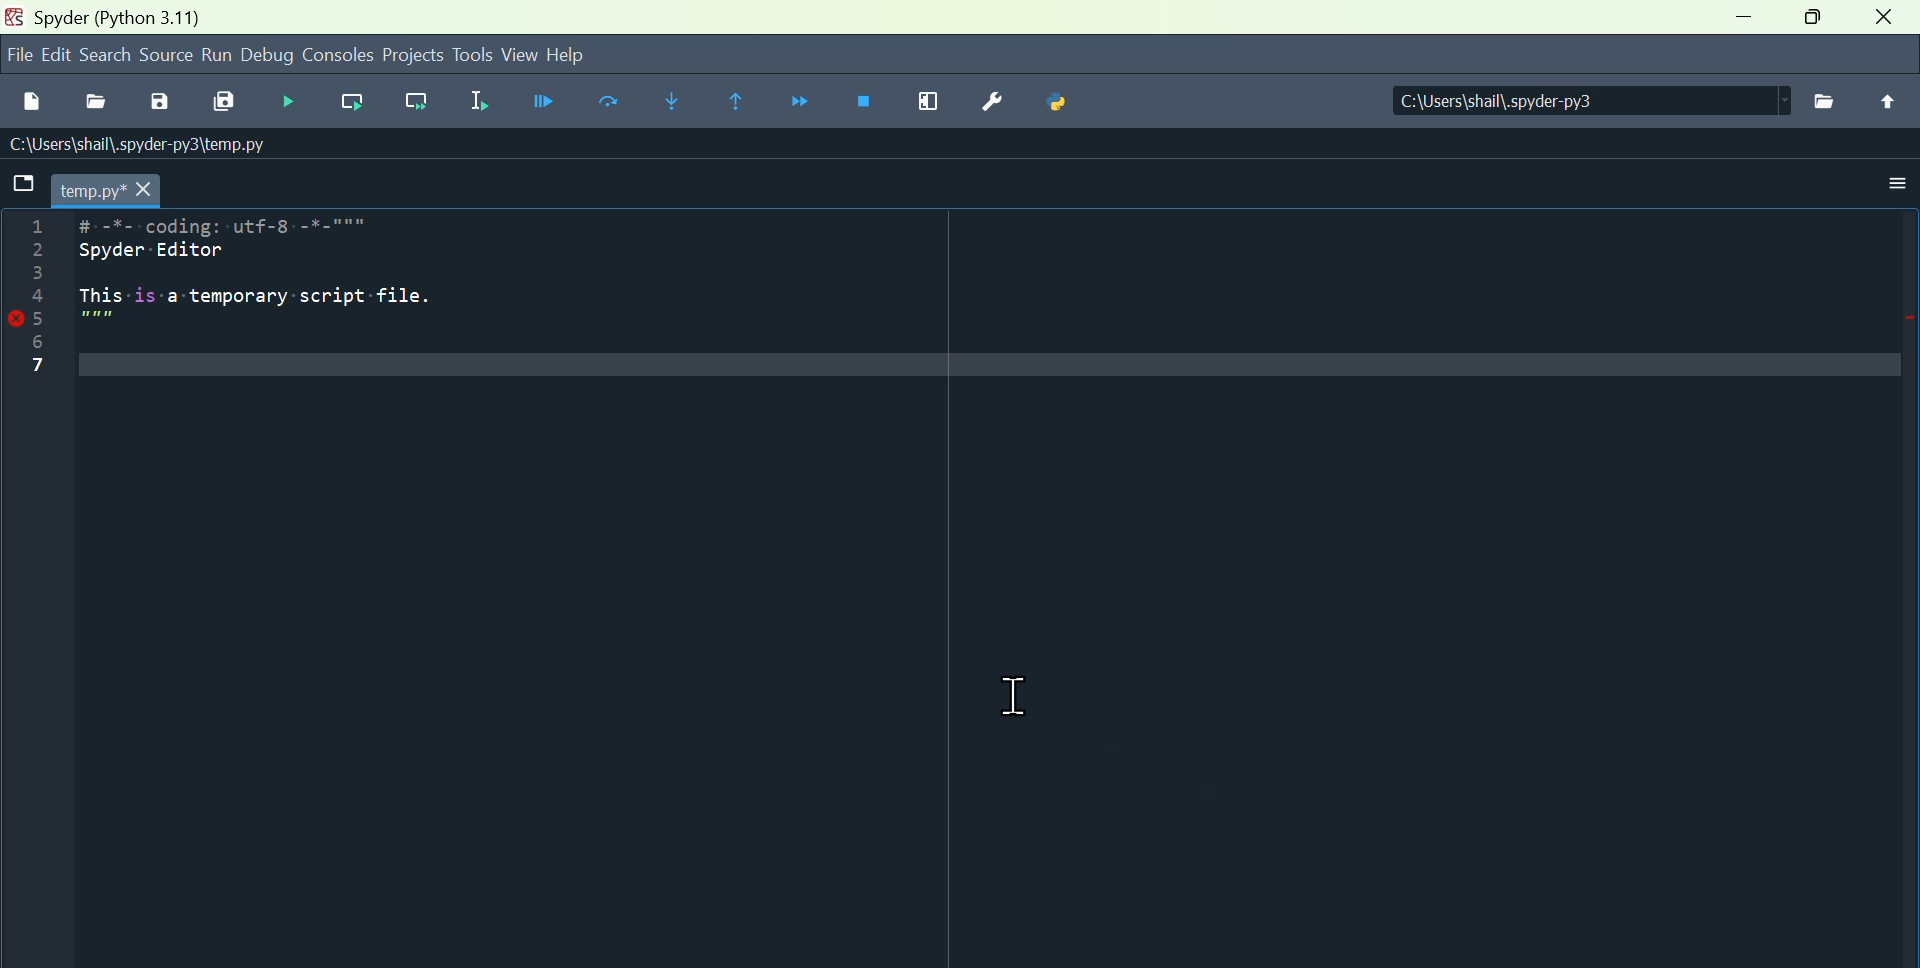  Describe the element at coordinates (59, 55) in the screenshot. I see `Edit` at that location.